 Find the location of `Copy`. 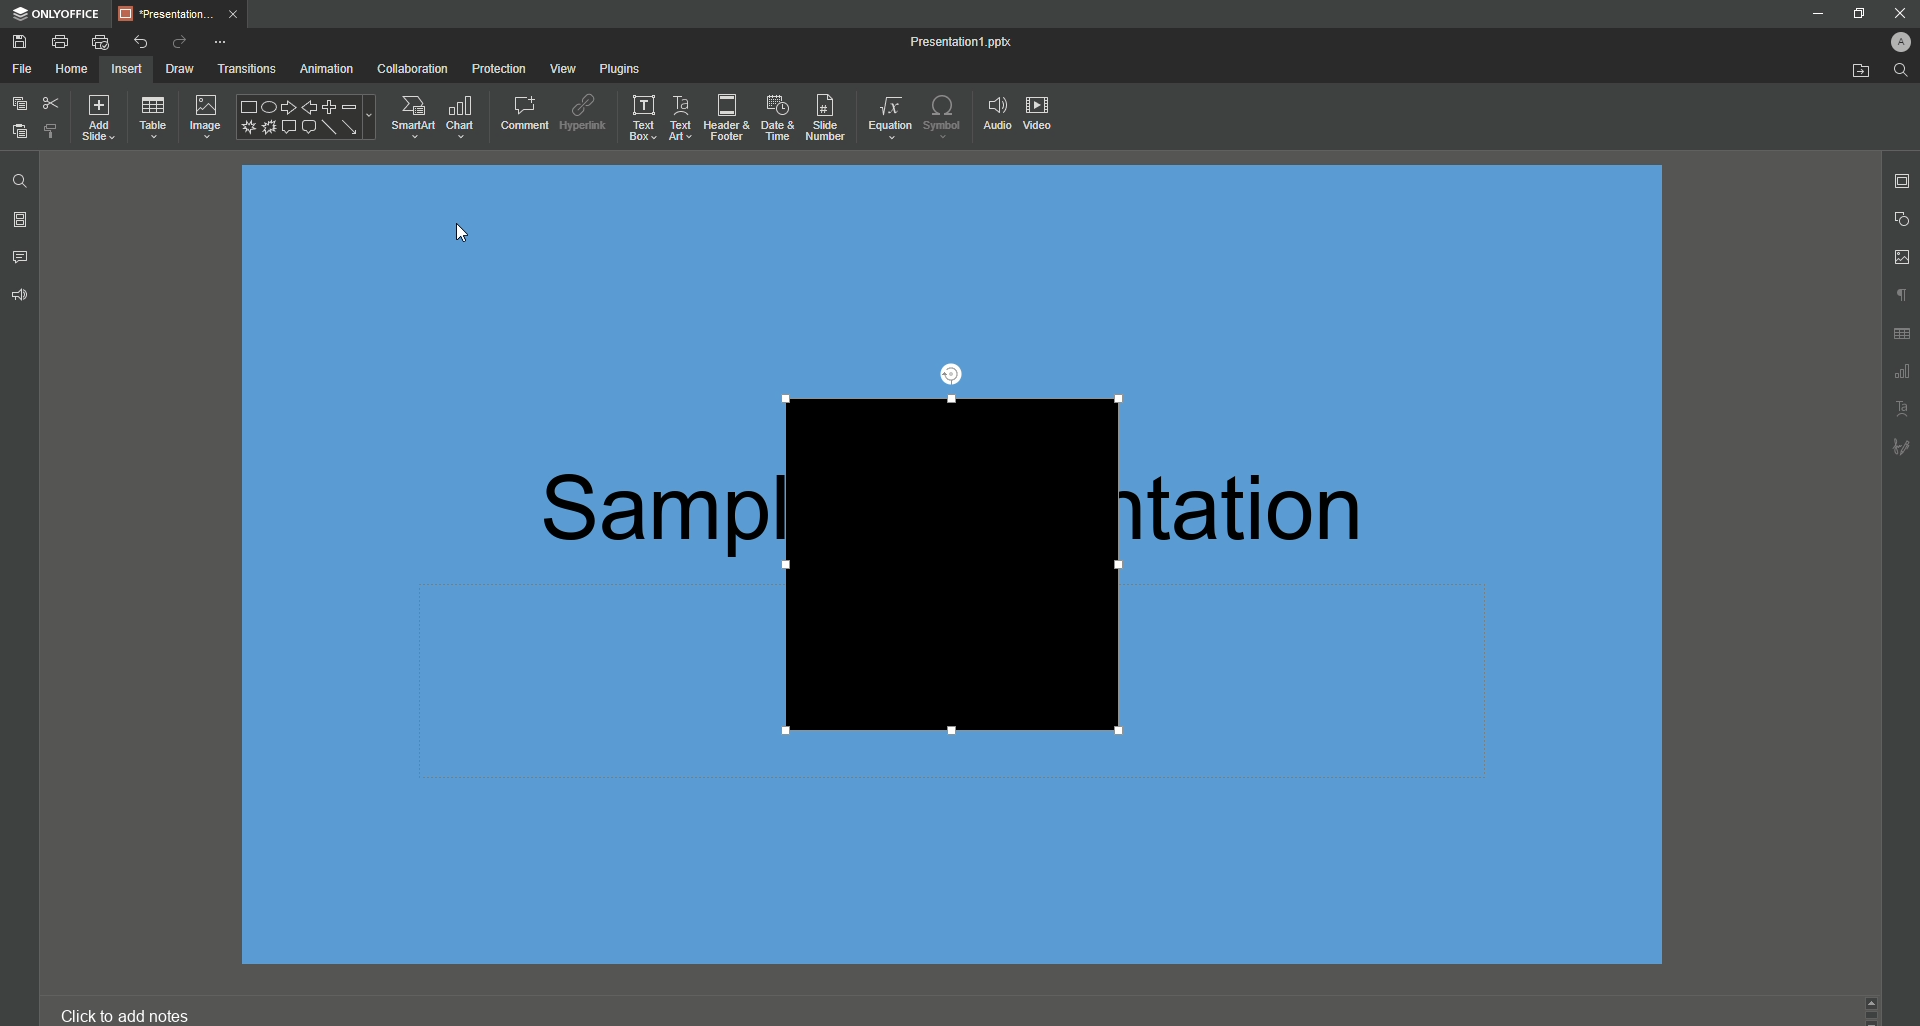

Copy is located at coordinates (17, 102).